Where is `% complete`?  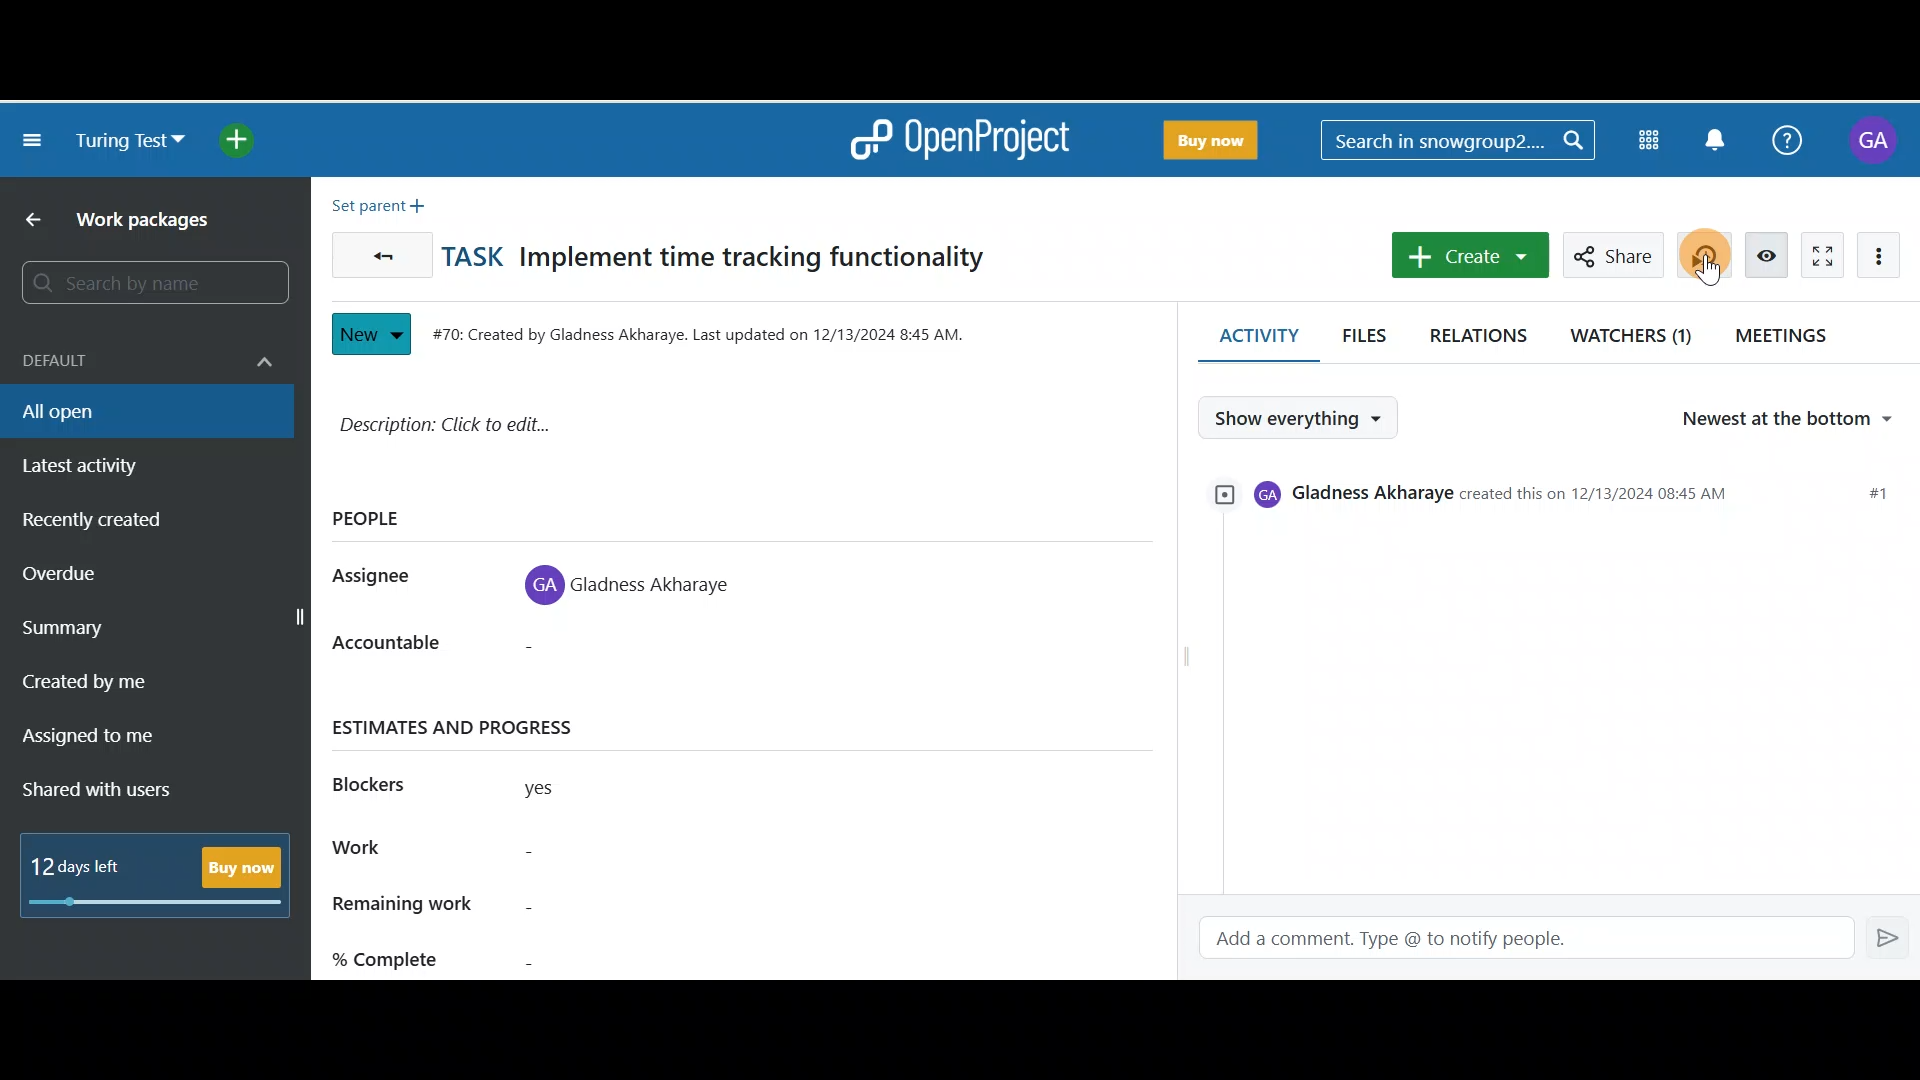 % complete is located at coordinates (533, 955).